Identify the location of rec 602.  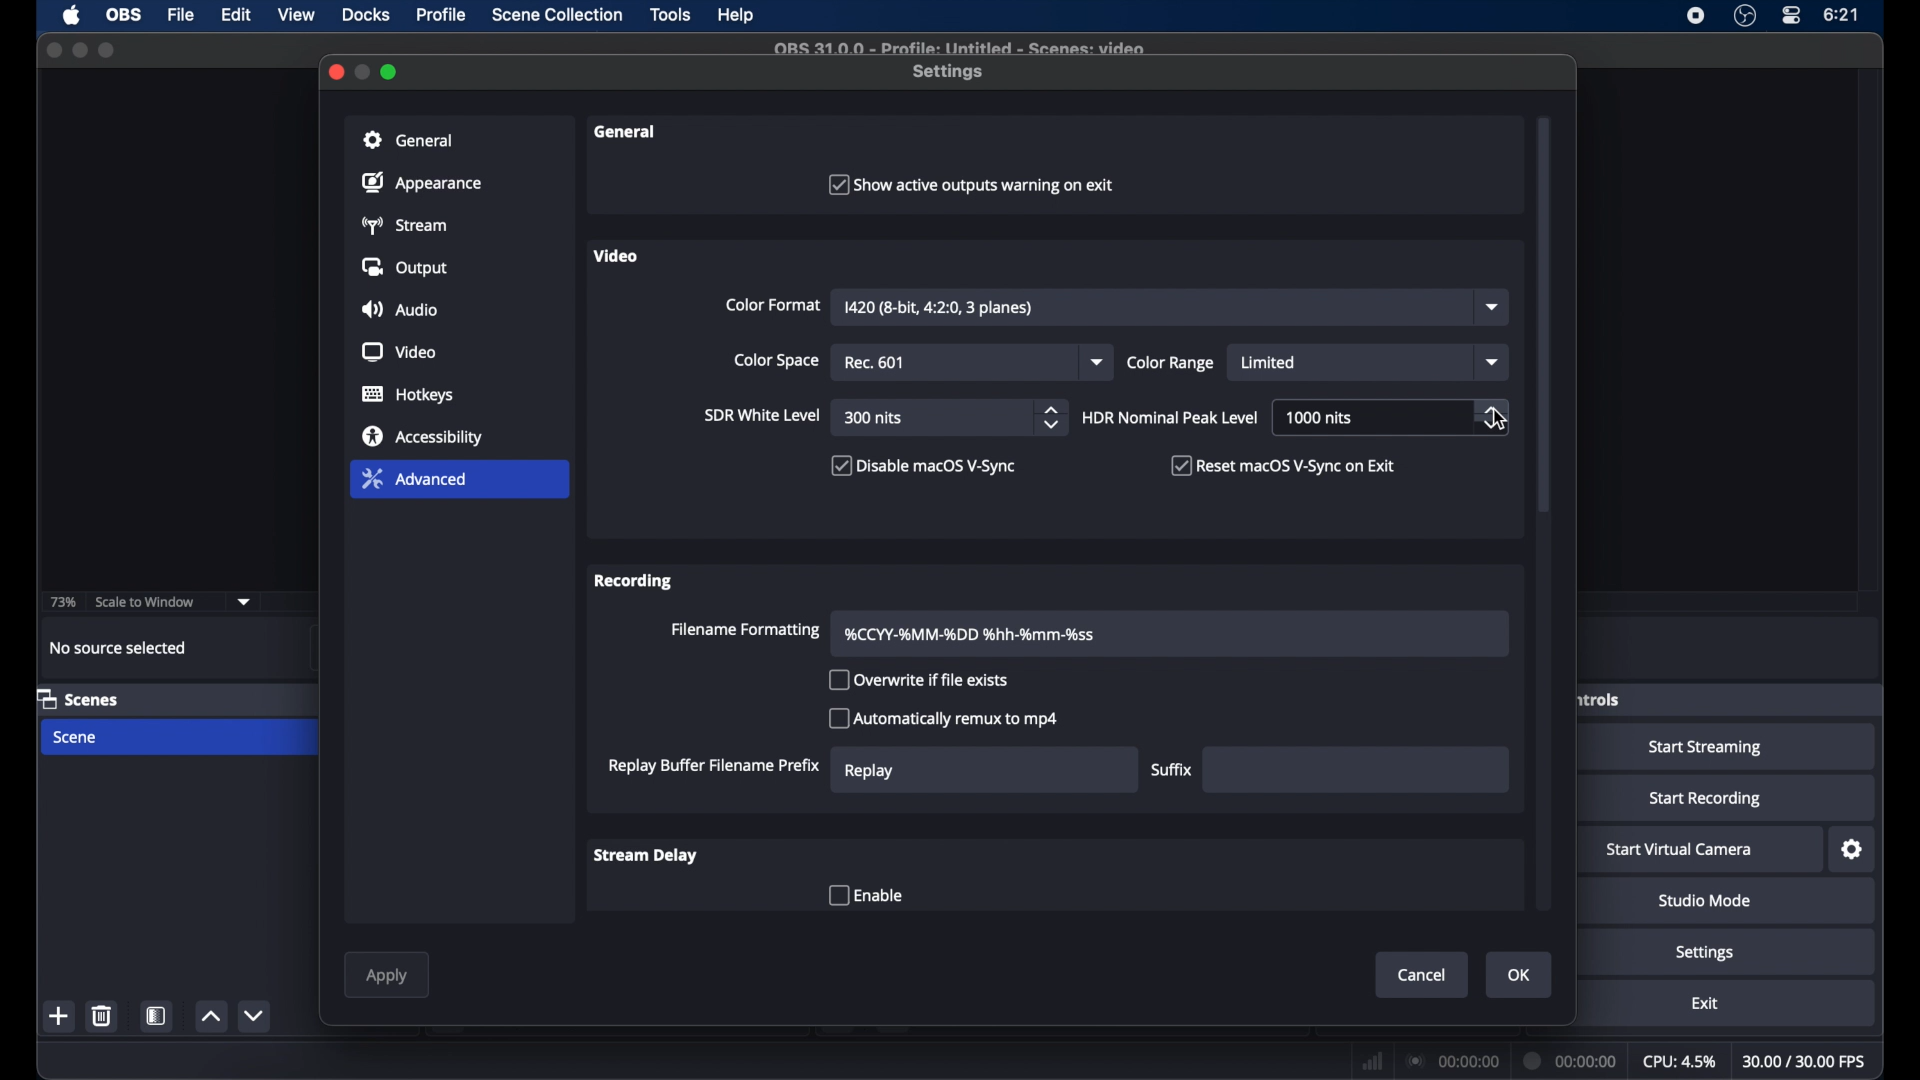
(878, 363).